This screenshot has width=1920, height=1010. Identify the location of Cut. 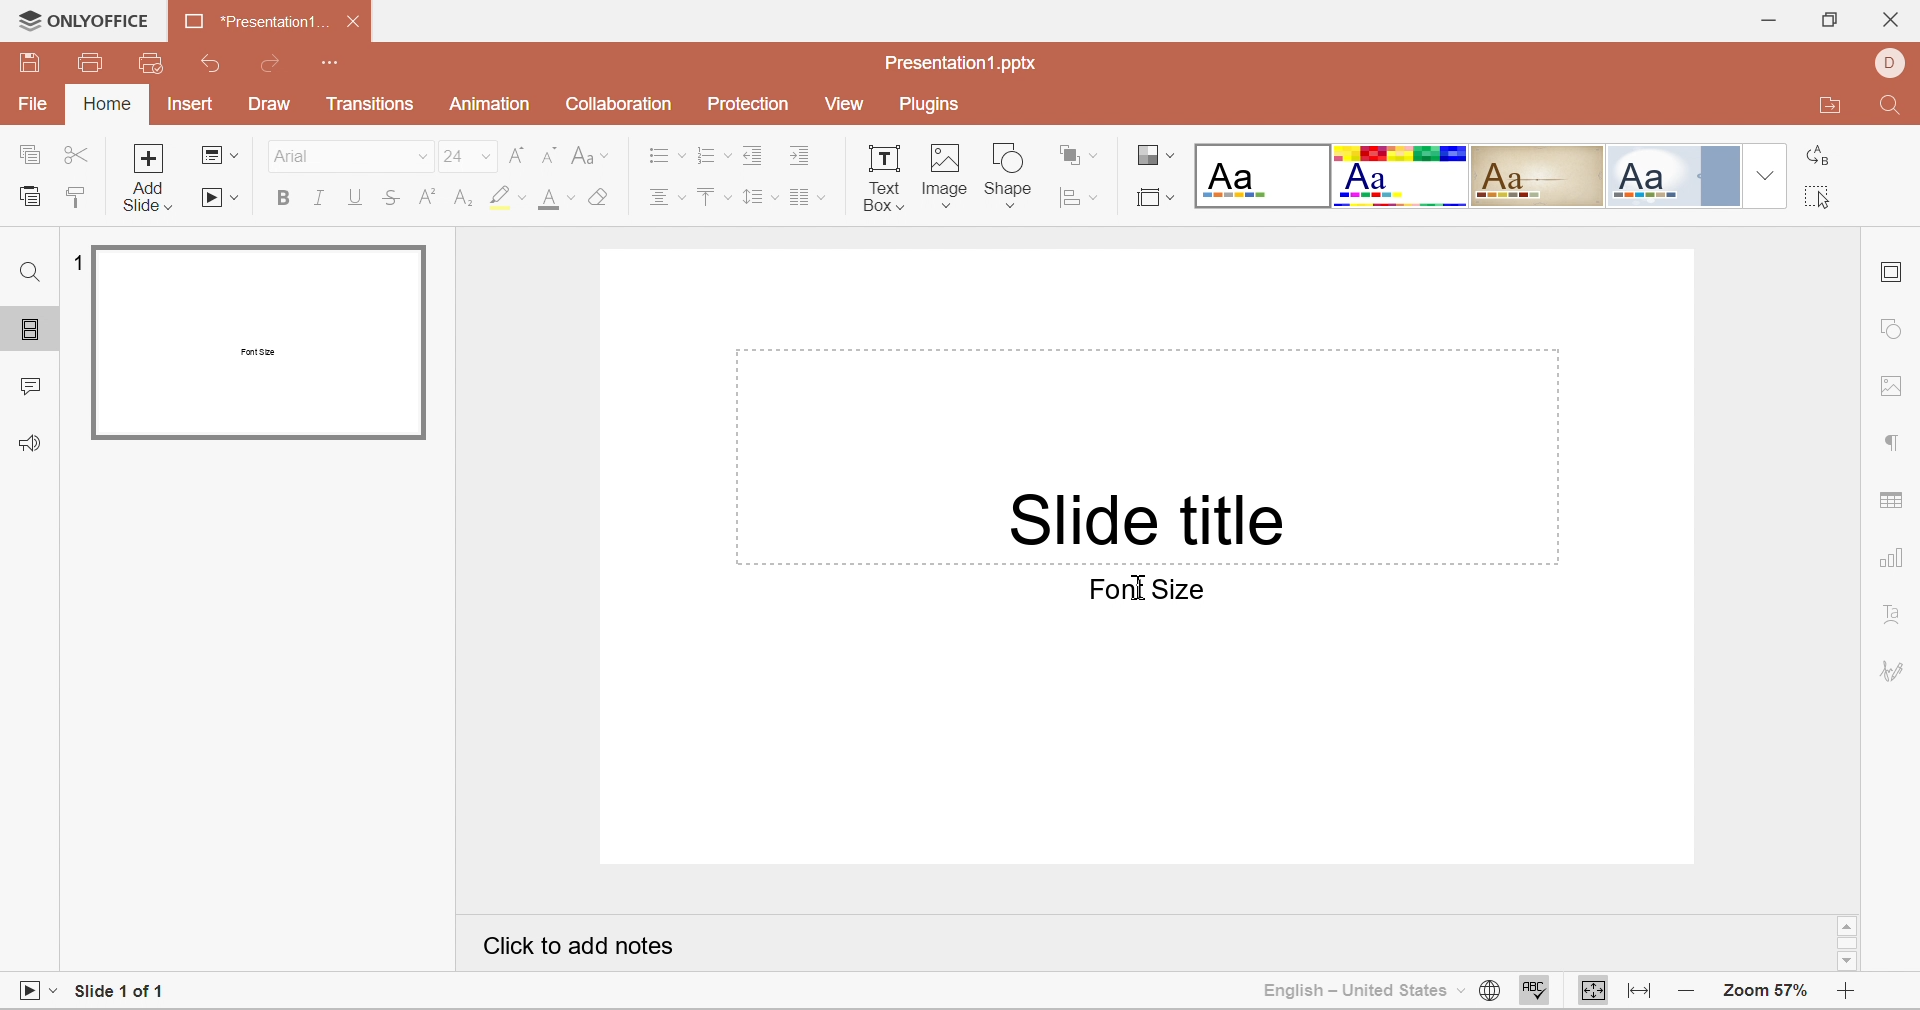
(79, 158).